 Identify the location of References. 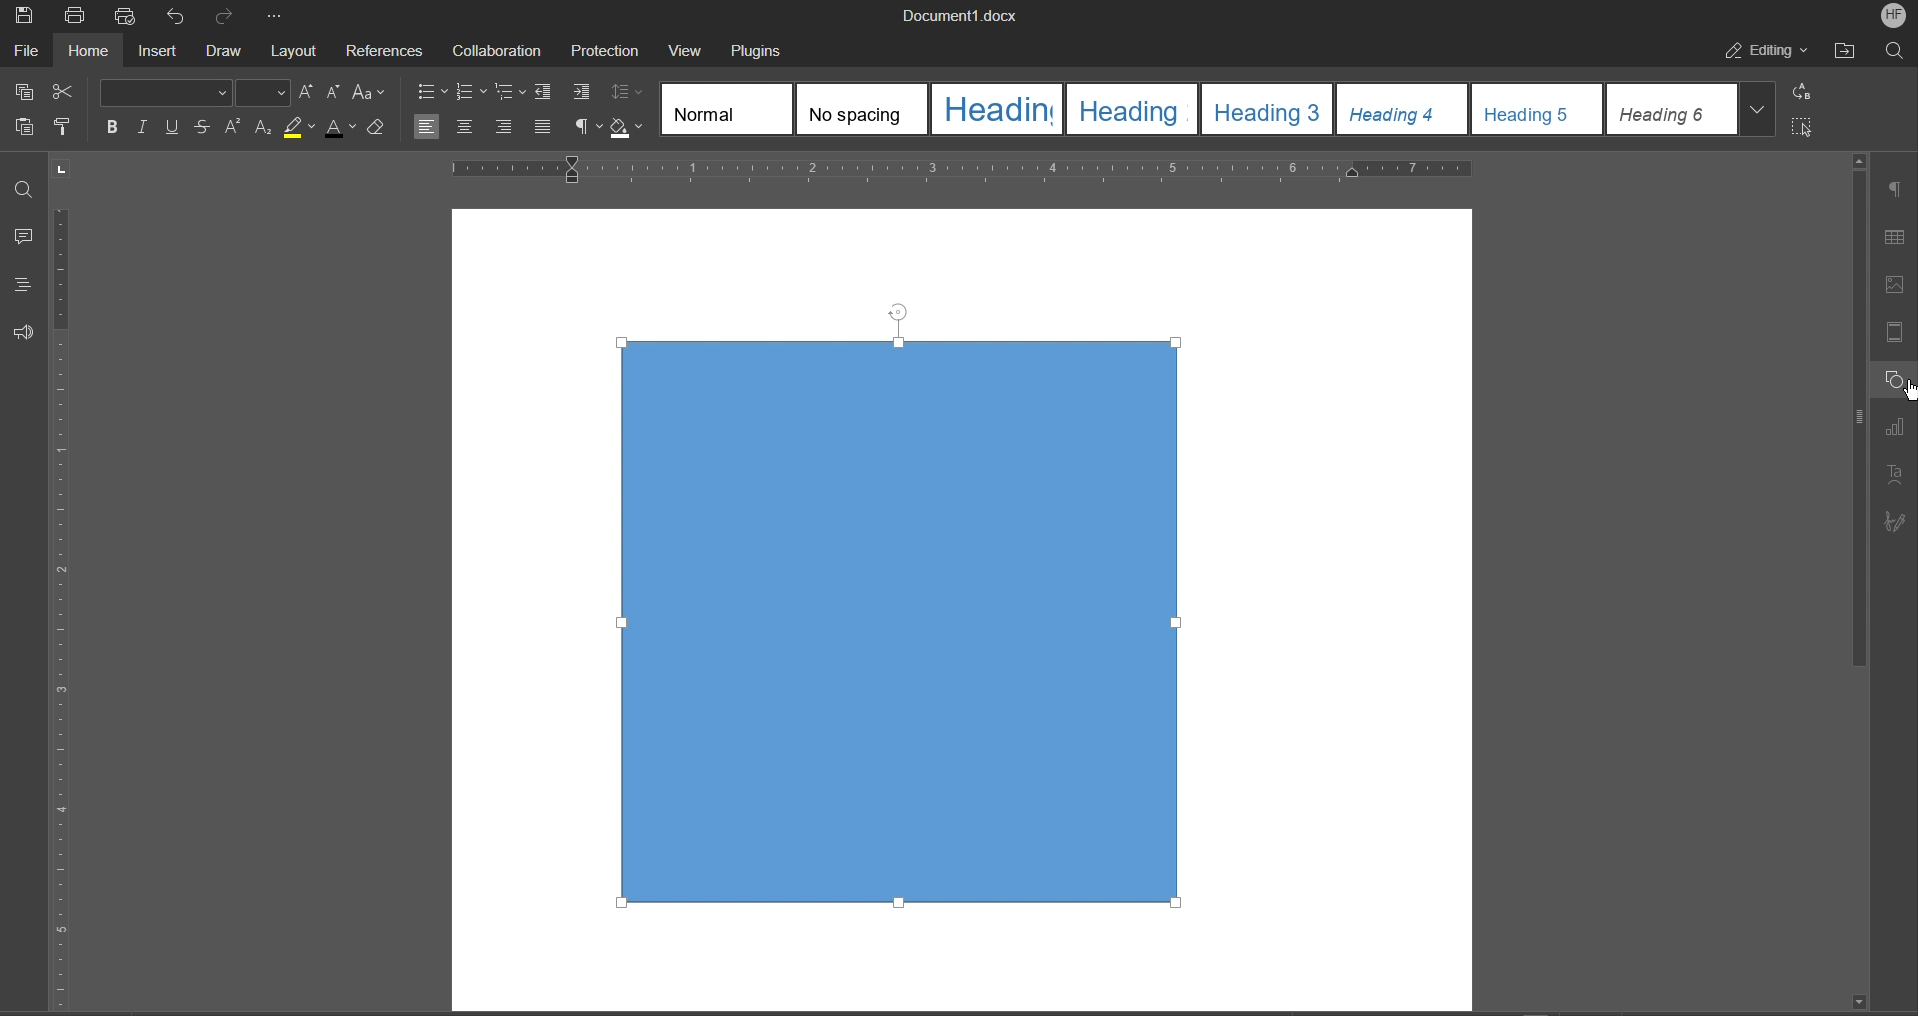
(388, 48).